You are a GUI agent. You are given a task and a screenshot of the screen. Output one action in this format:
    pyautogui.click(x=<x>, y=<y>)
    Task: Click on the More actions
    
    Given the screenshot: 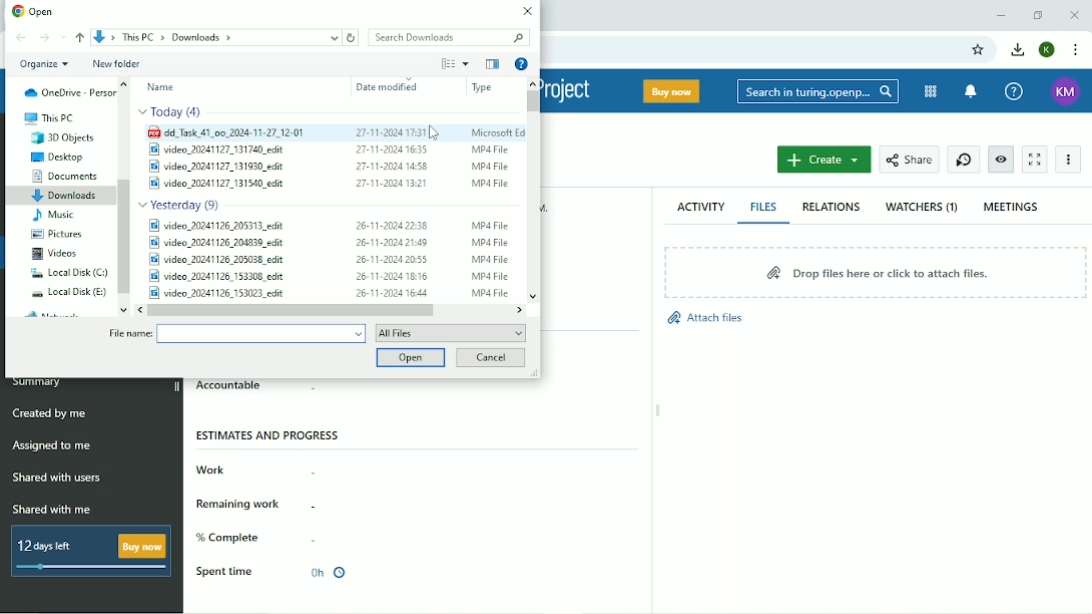 What is the action you would take?
    pyautogui.click(x=1068, y=160)
    